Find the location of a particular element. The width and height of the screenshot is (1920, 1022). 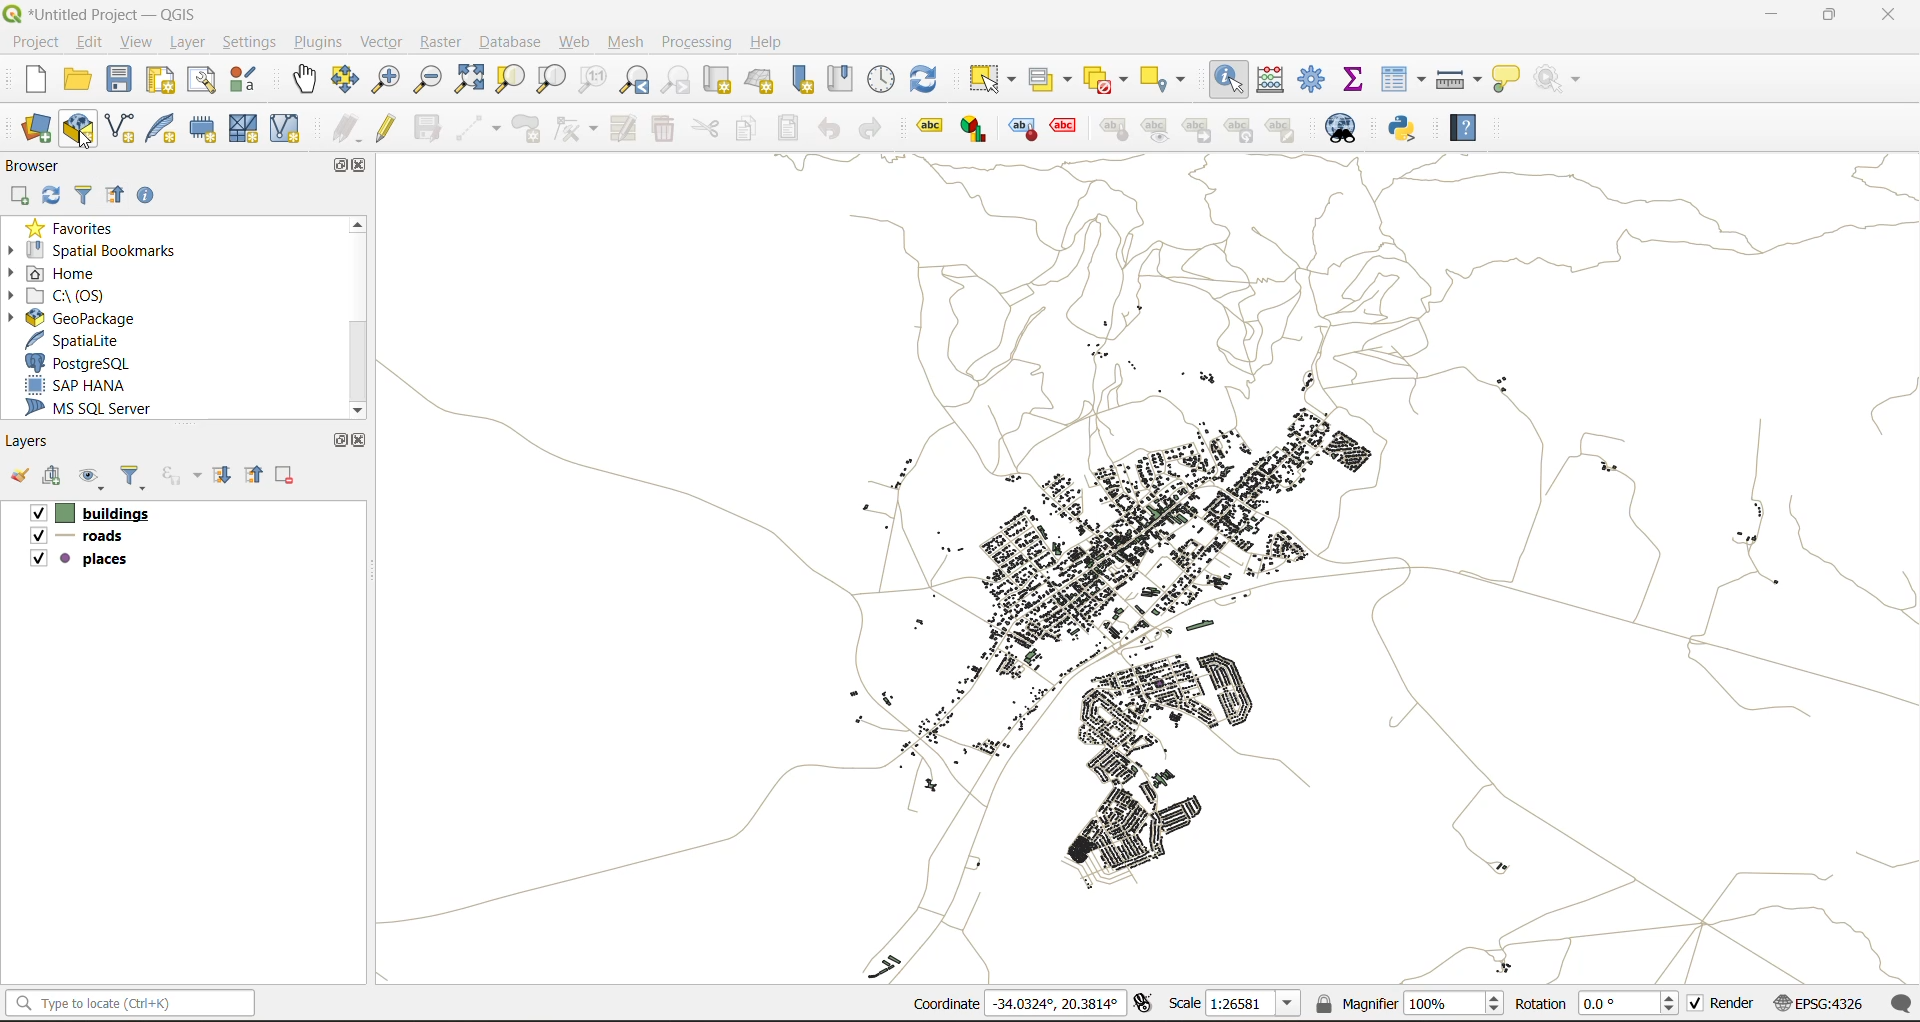

coordinates is located at coordinates (1014, 1005).